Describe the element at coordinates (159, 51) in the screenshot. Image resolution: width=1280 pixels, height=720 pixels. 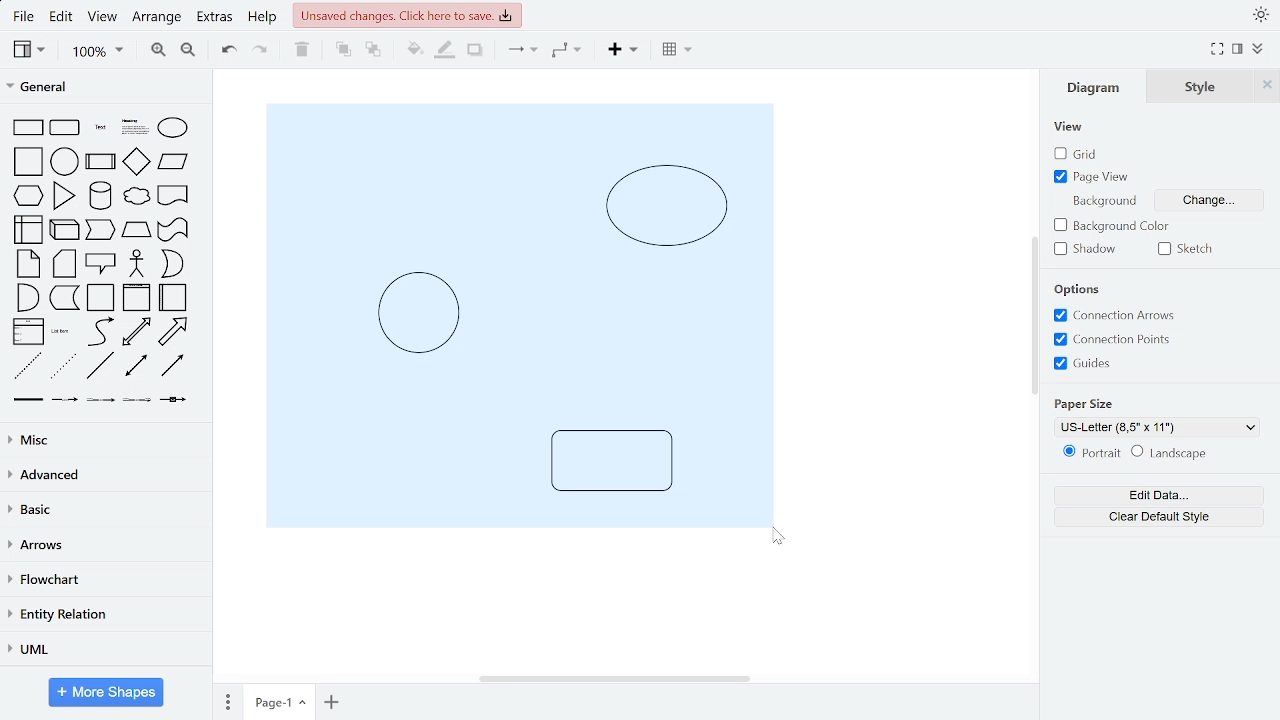
I see `zoom in` at that location.